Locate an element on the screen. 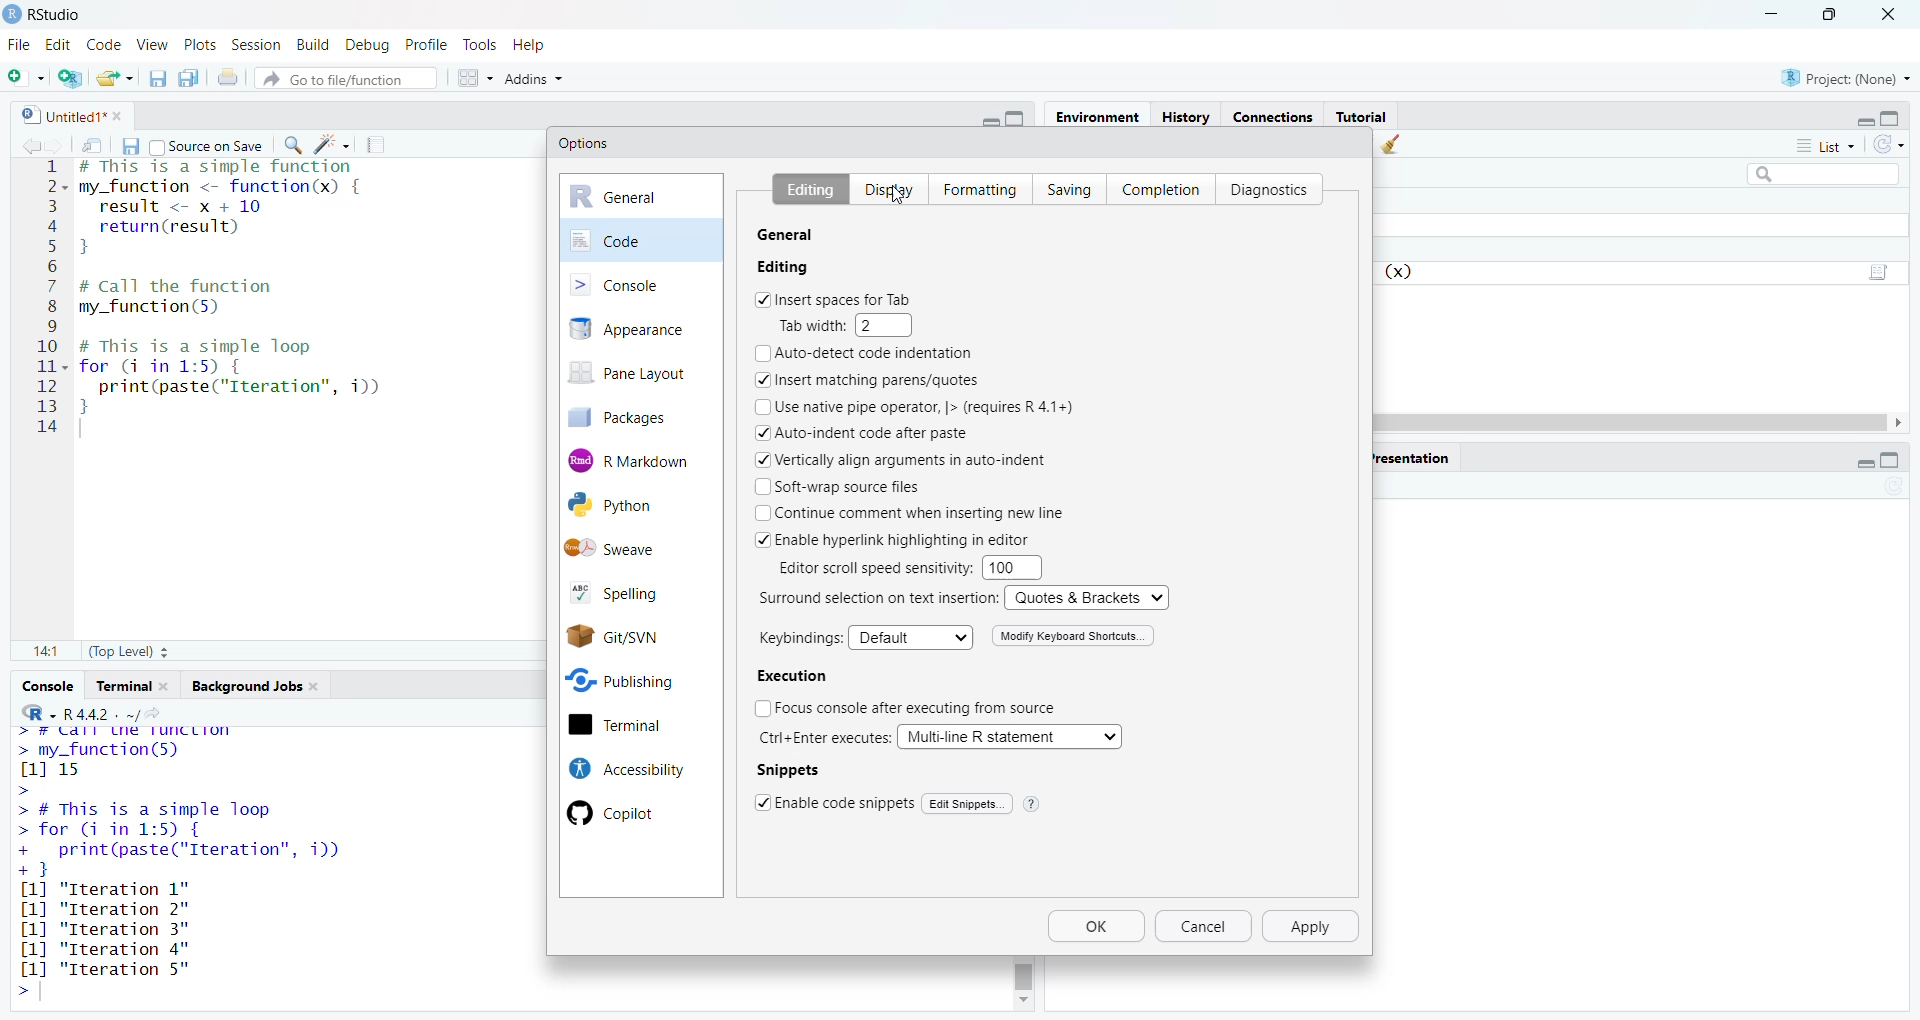  save current document is located at coordinates (158, 77).